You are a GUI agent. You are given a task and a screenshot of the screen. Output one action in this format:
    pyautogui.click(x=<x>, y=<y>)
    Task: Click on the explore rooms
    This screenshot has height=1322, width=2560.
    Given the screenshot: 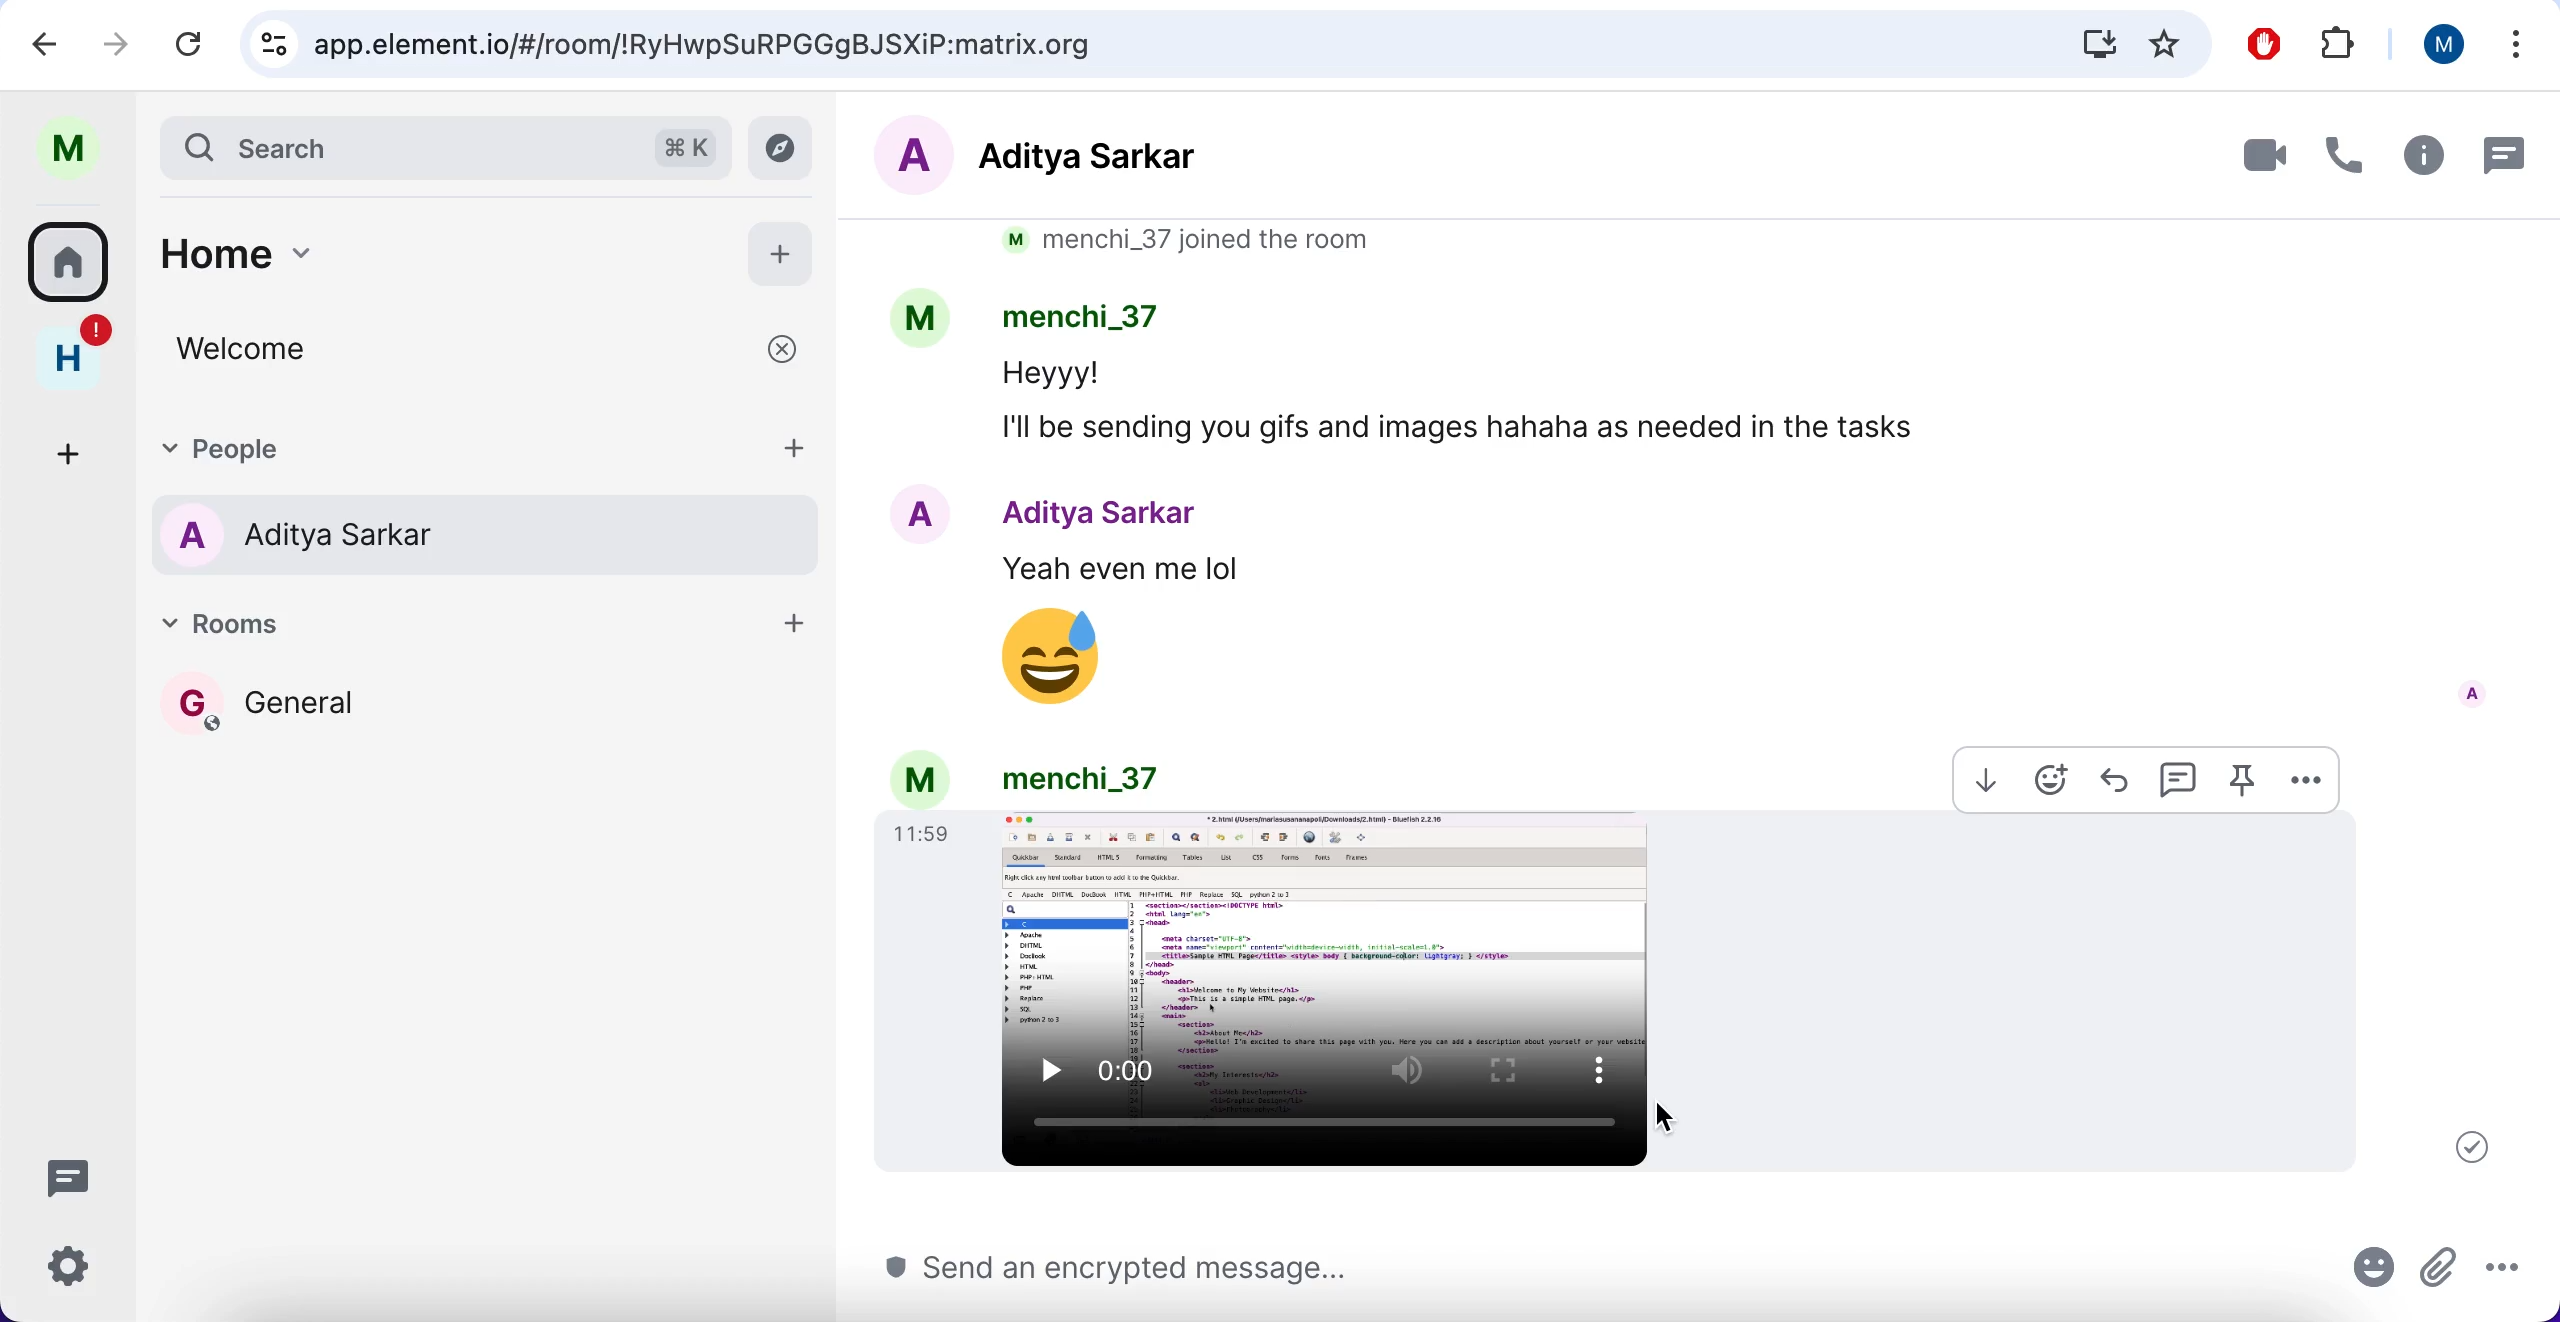 What is the action you would take?
    pyautogui.click(x=781, y=149)
    